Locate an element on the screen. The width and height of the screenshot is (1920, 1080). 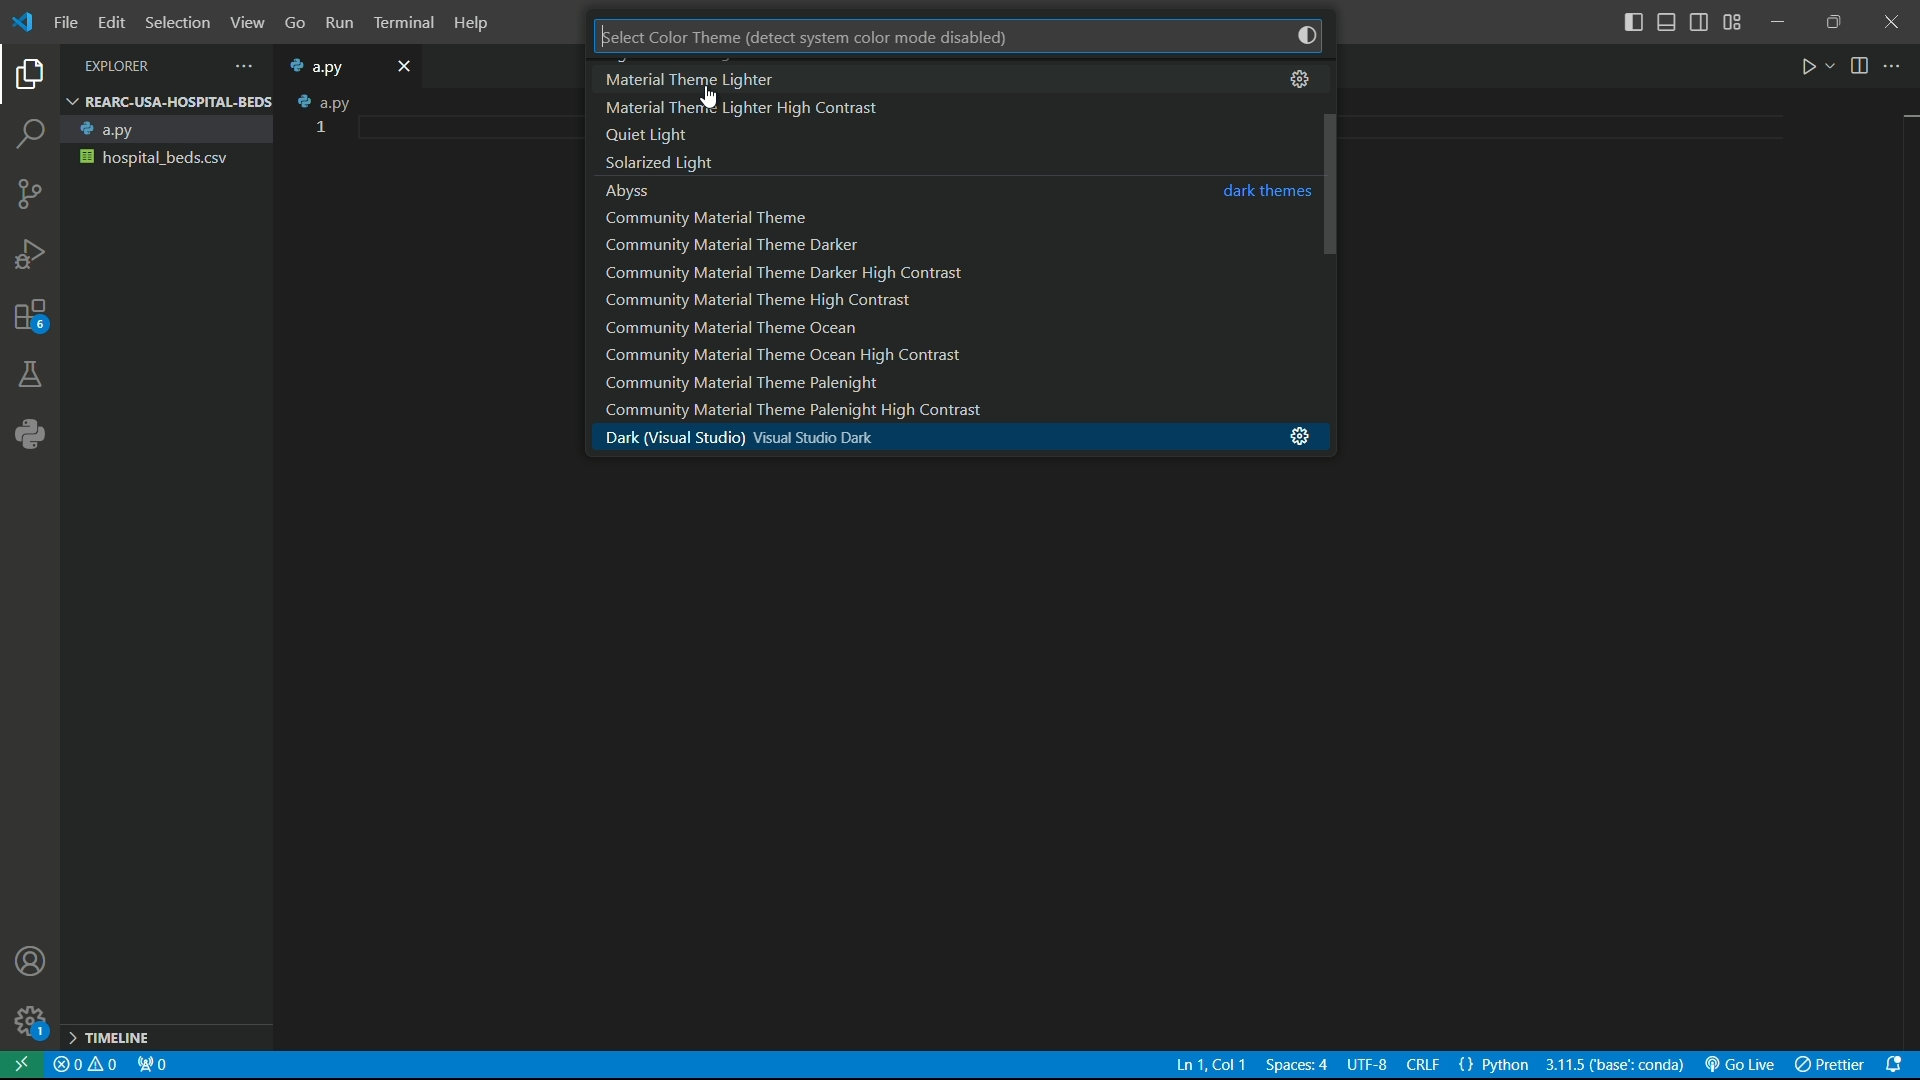
REARC-USA-HOSPITAL-BEDS is located at coordinates (168, 101).